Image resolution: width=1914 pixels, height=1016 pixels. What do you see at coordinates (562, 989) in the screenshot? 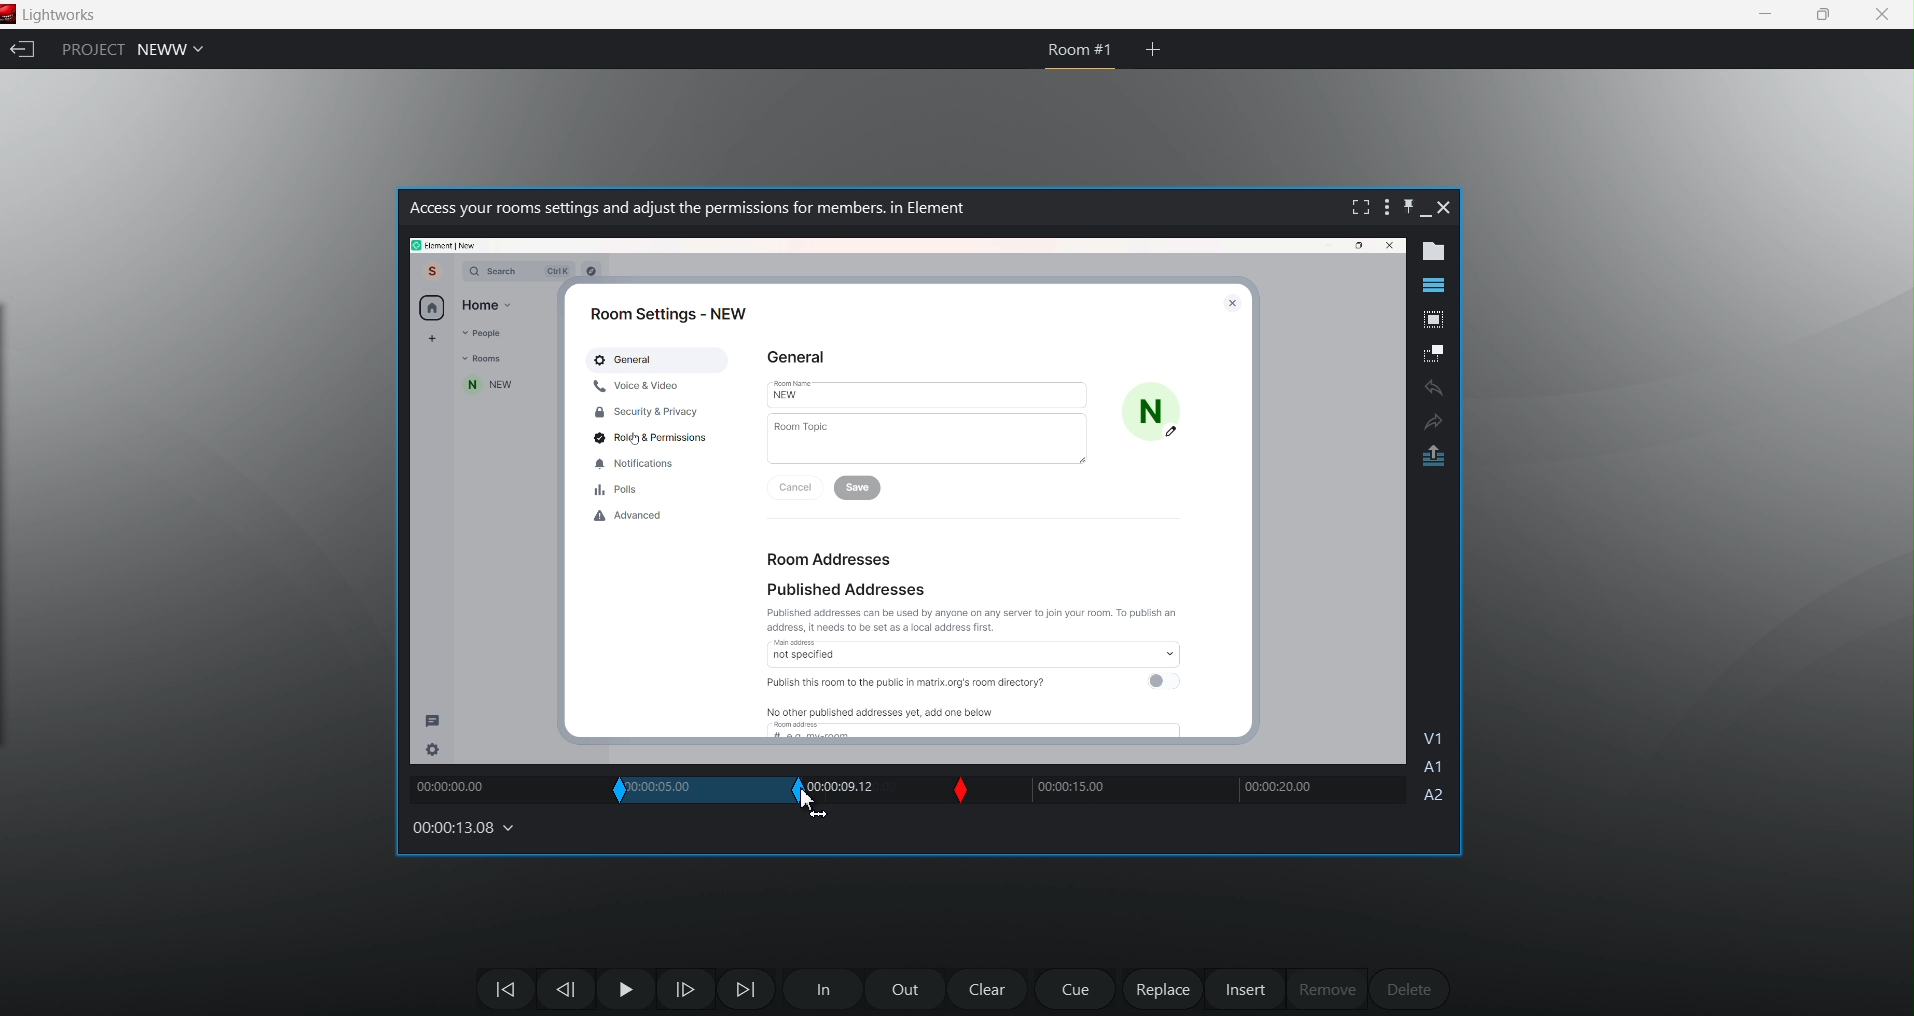
I see `Move one frame back` at bounding box center [562, 989].